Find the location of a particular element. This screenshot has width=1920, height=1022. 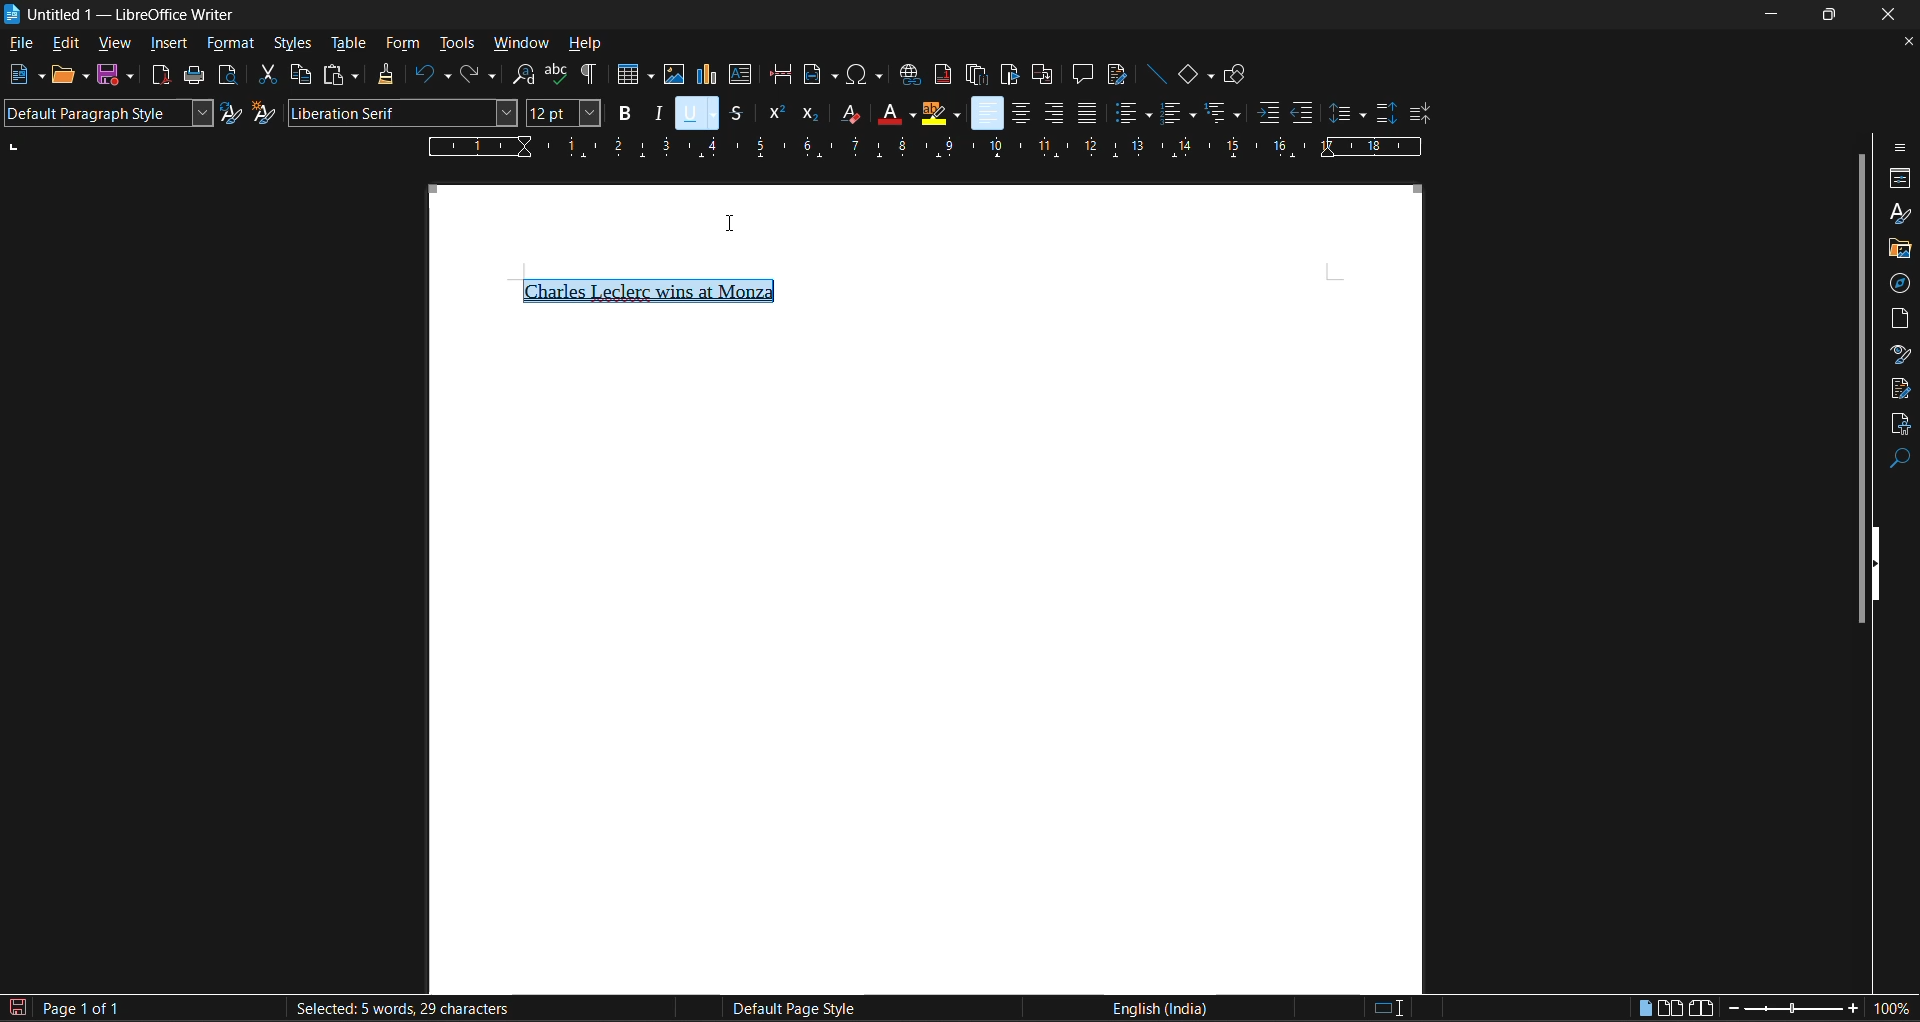

bold is located at coordinates (622, 112).